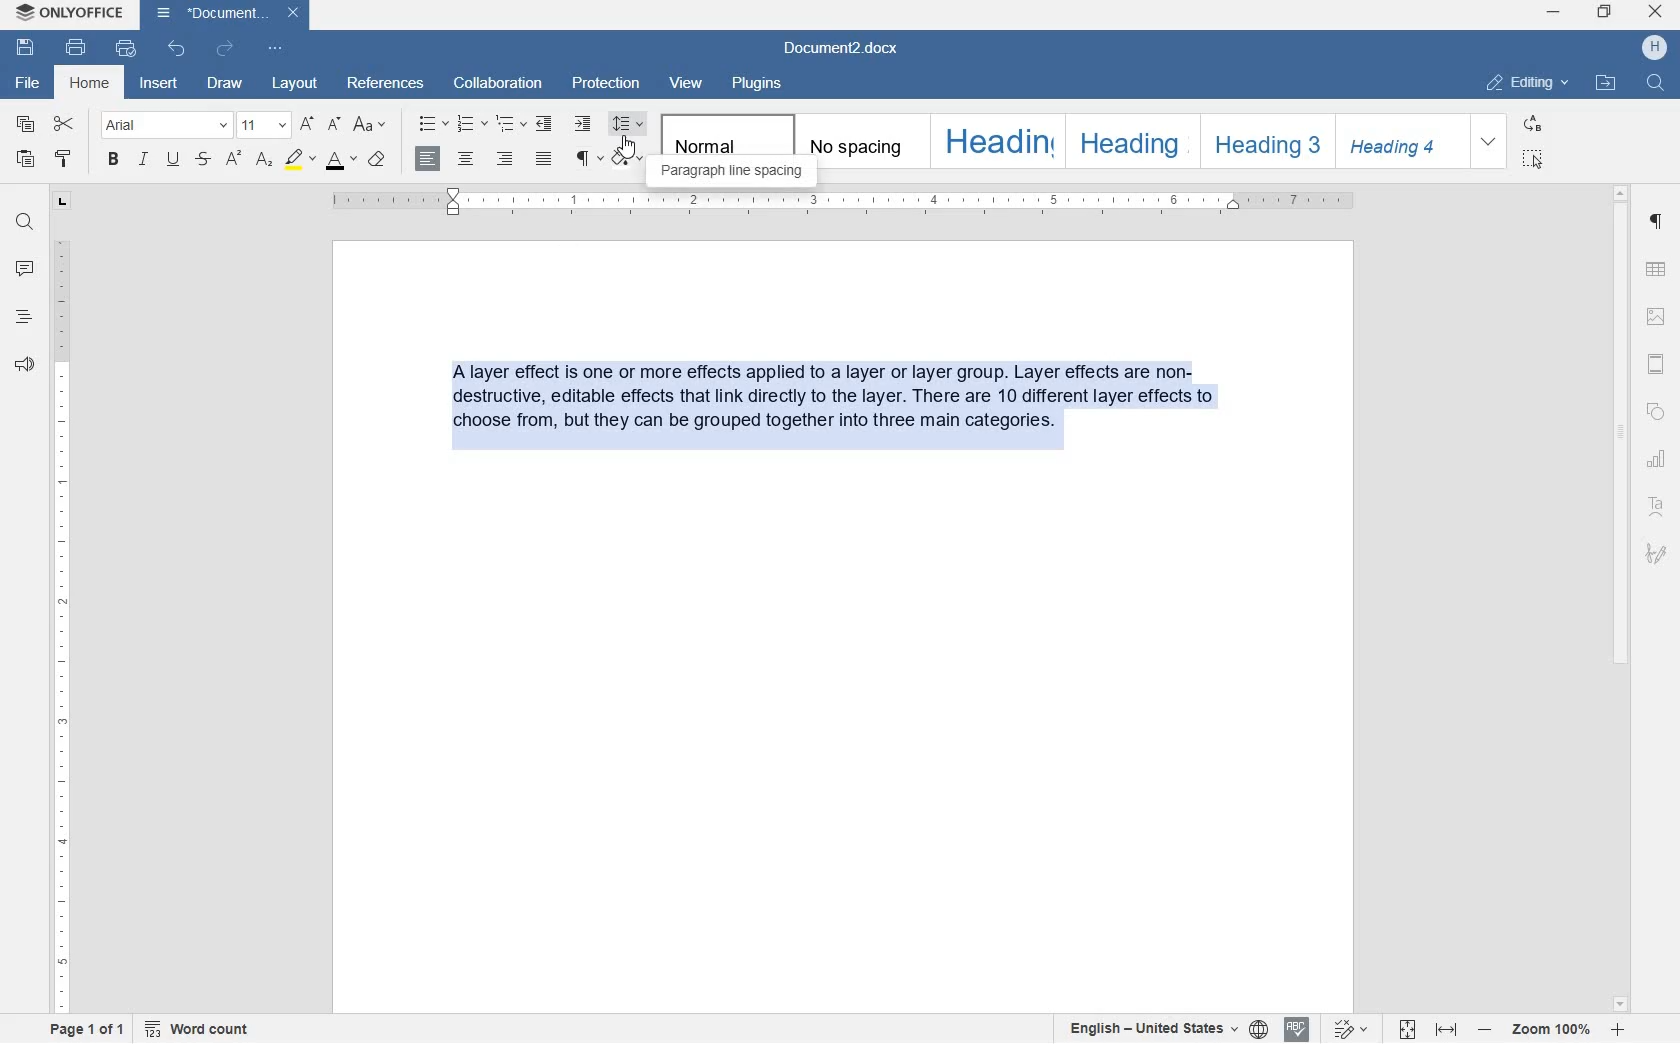 The height and width of the screenshot is (1044, 1680). I want to click on feedback & support, so click(23, 365).